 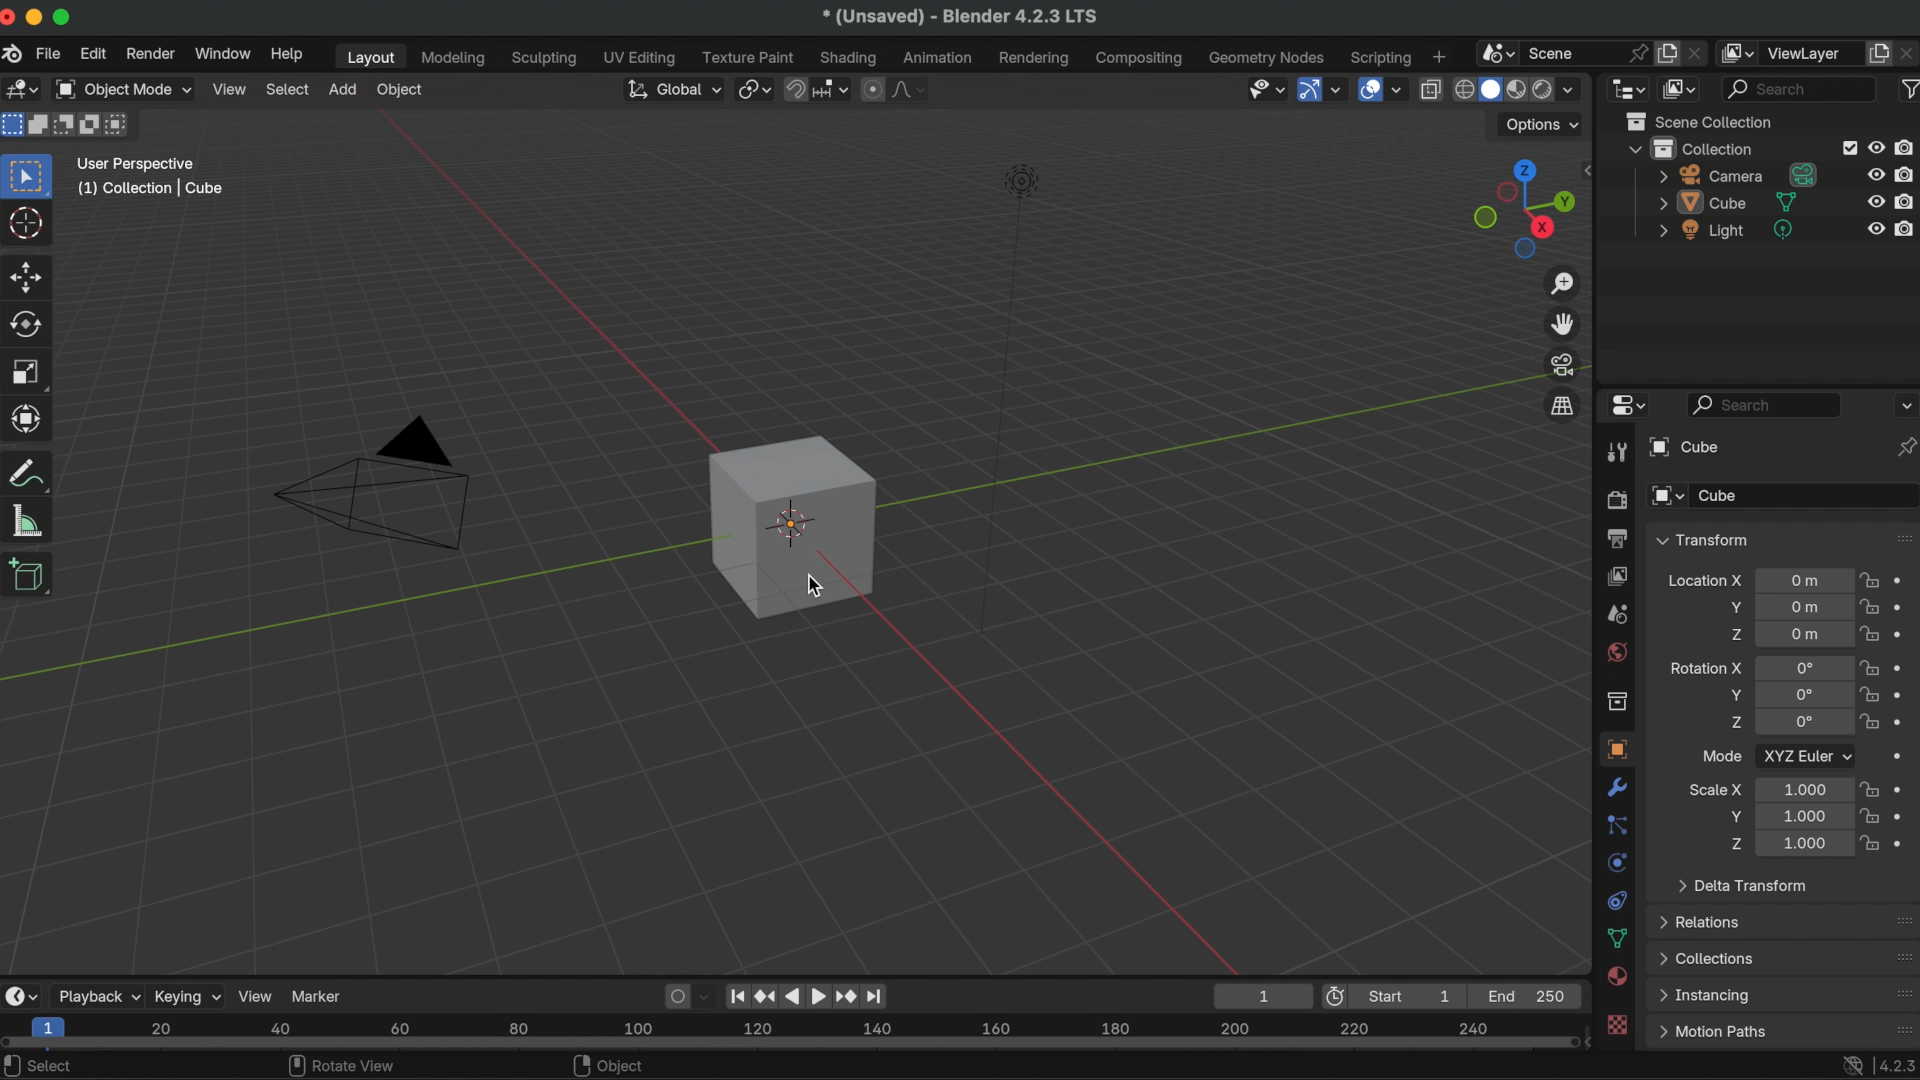 What do you see at coordinates (1564, 323) in the screenshot?
I see `move the view` at bounding box center [1564, 323].